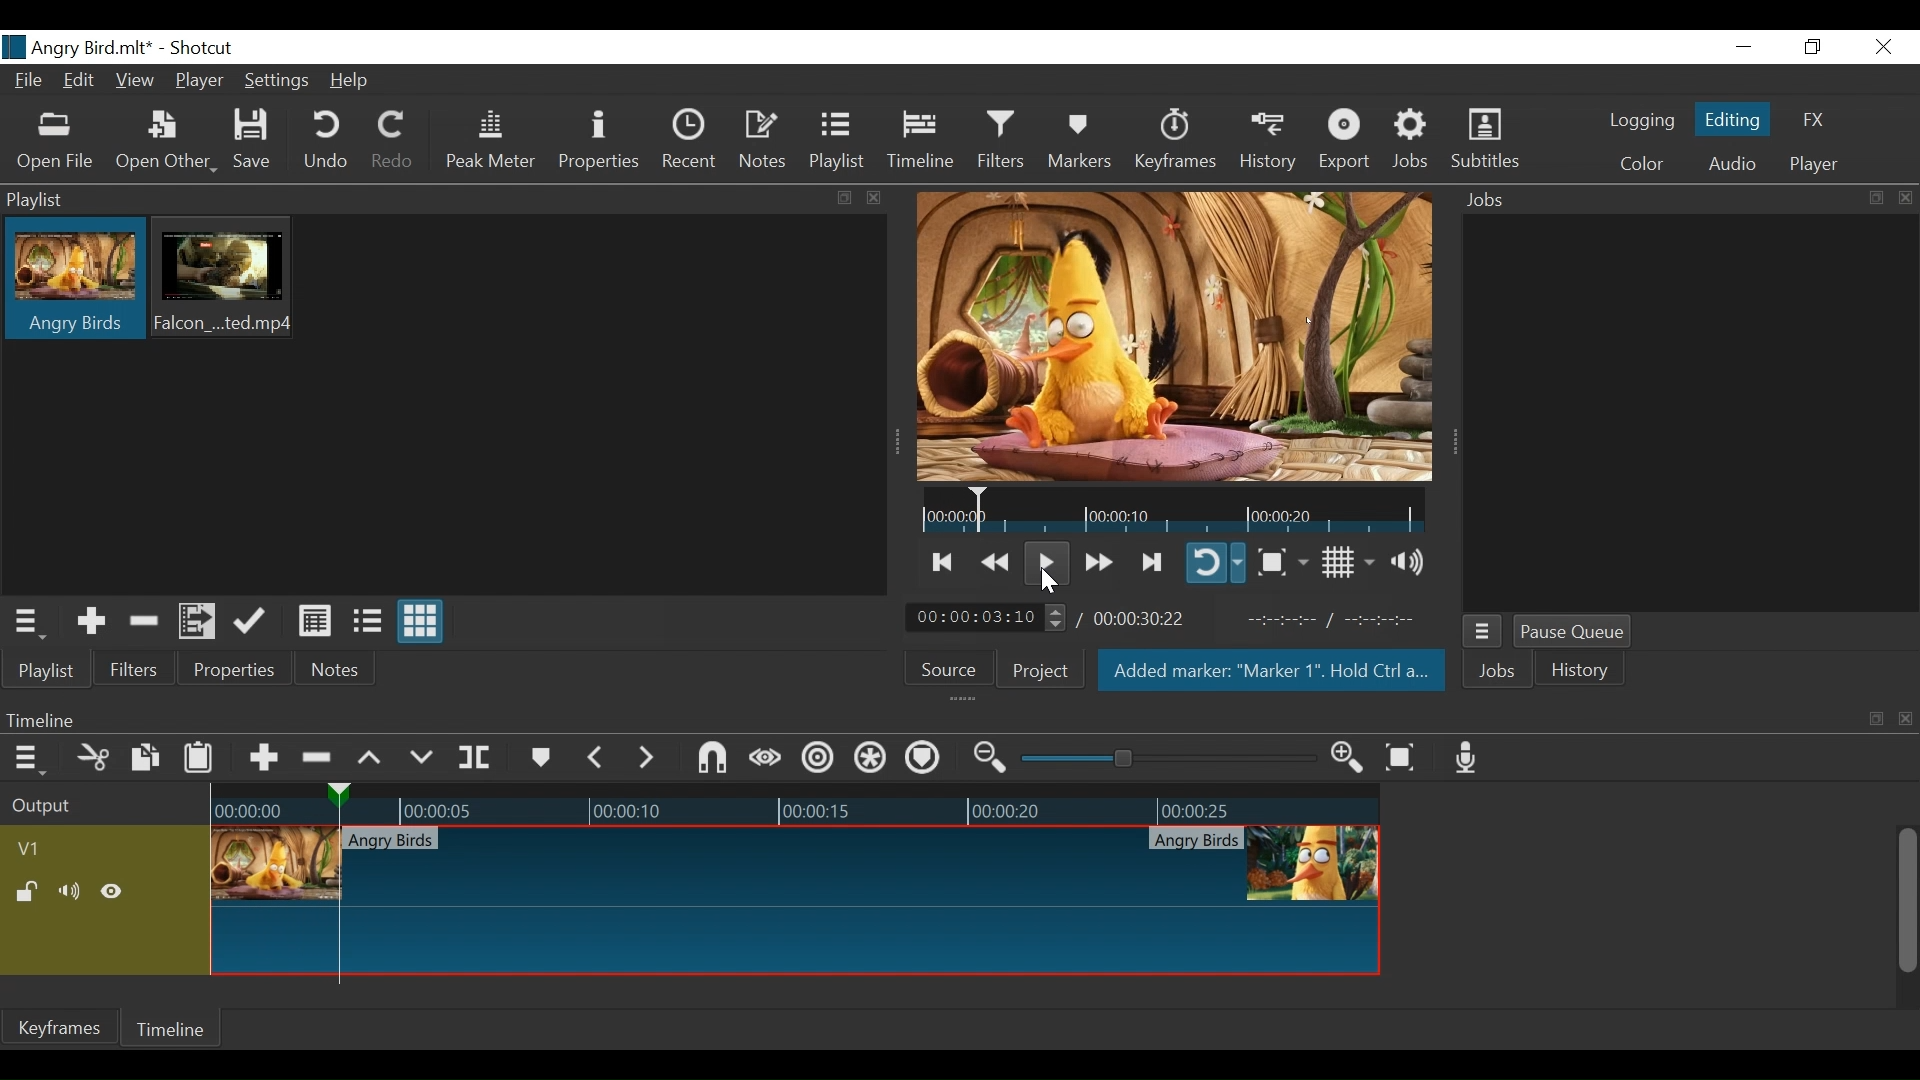  What do you see at coordinates (238, 671) in the screenshot?
I see `Properties` at bounding box center [238, 671].